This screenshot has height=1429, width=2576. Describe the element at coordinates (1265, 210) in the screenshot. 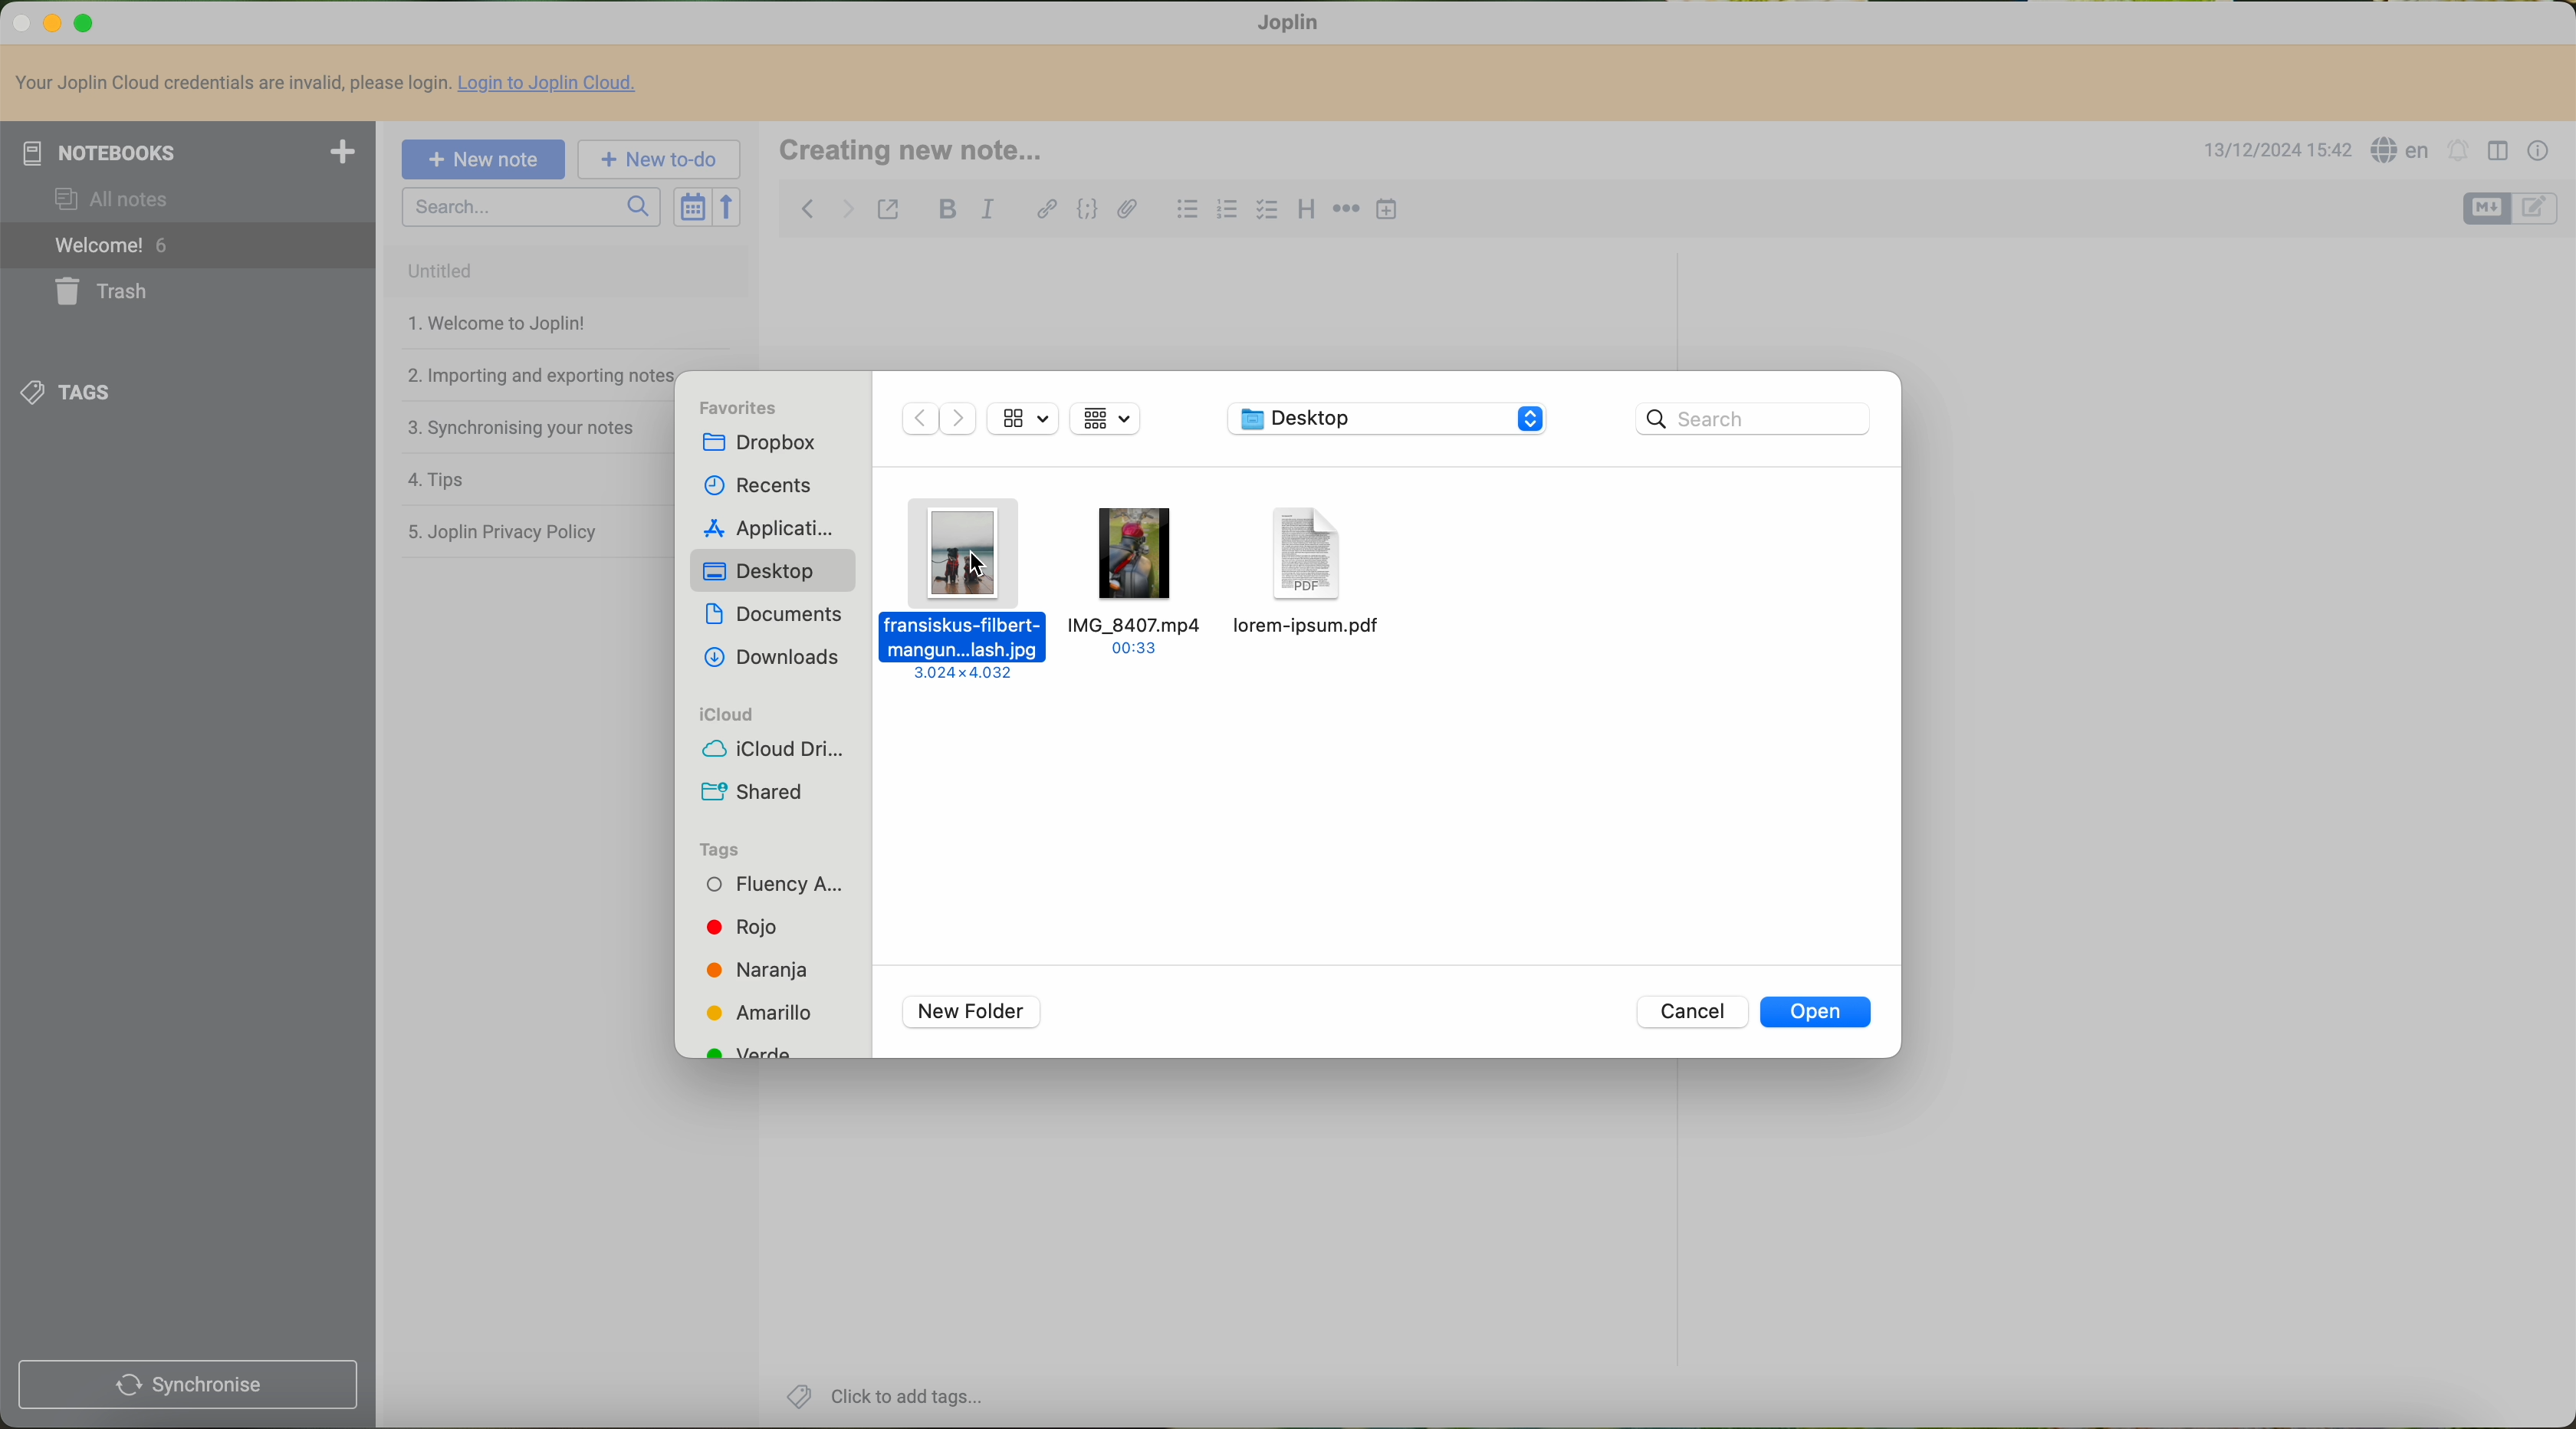

I see `checkbox` at that location.